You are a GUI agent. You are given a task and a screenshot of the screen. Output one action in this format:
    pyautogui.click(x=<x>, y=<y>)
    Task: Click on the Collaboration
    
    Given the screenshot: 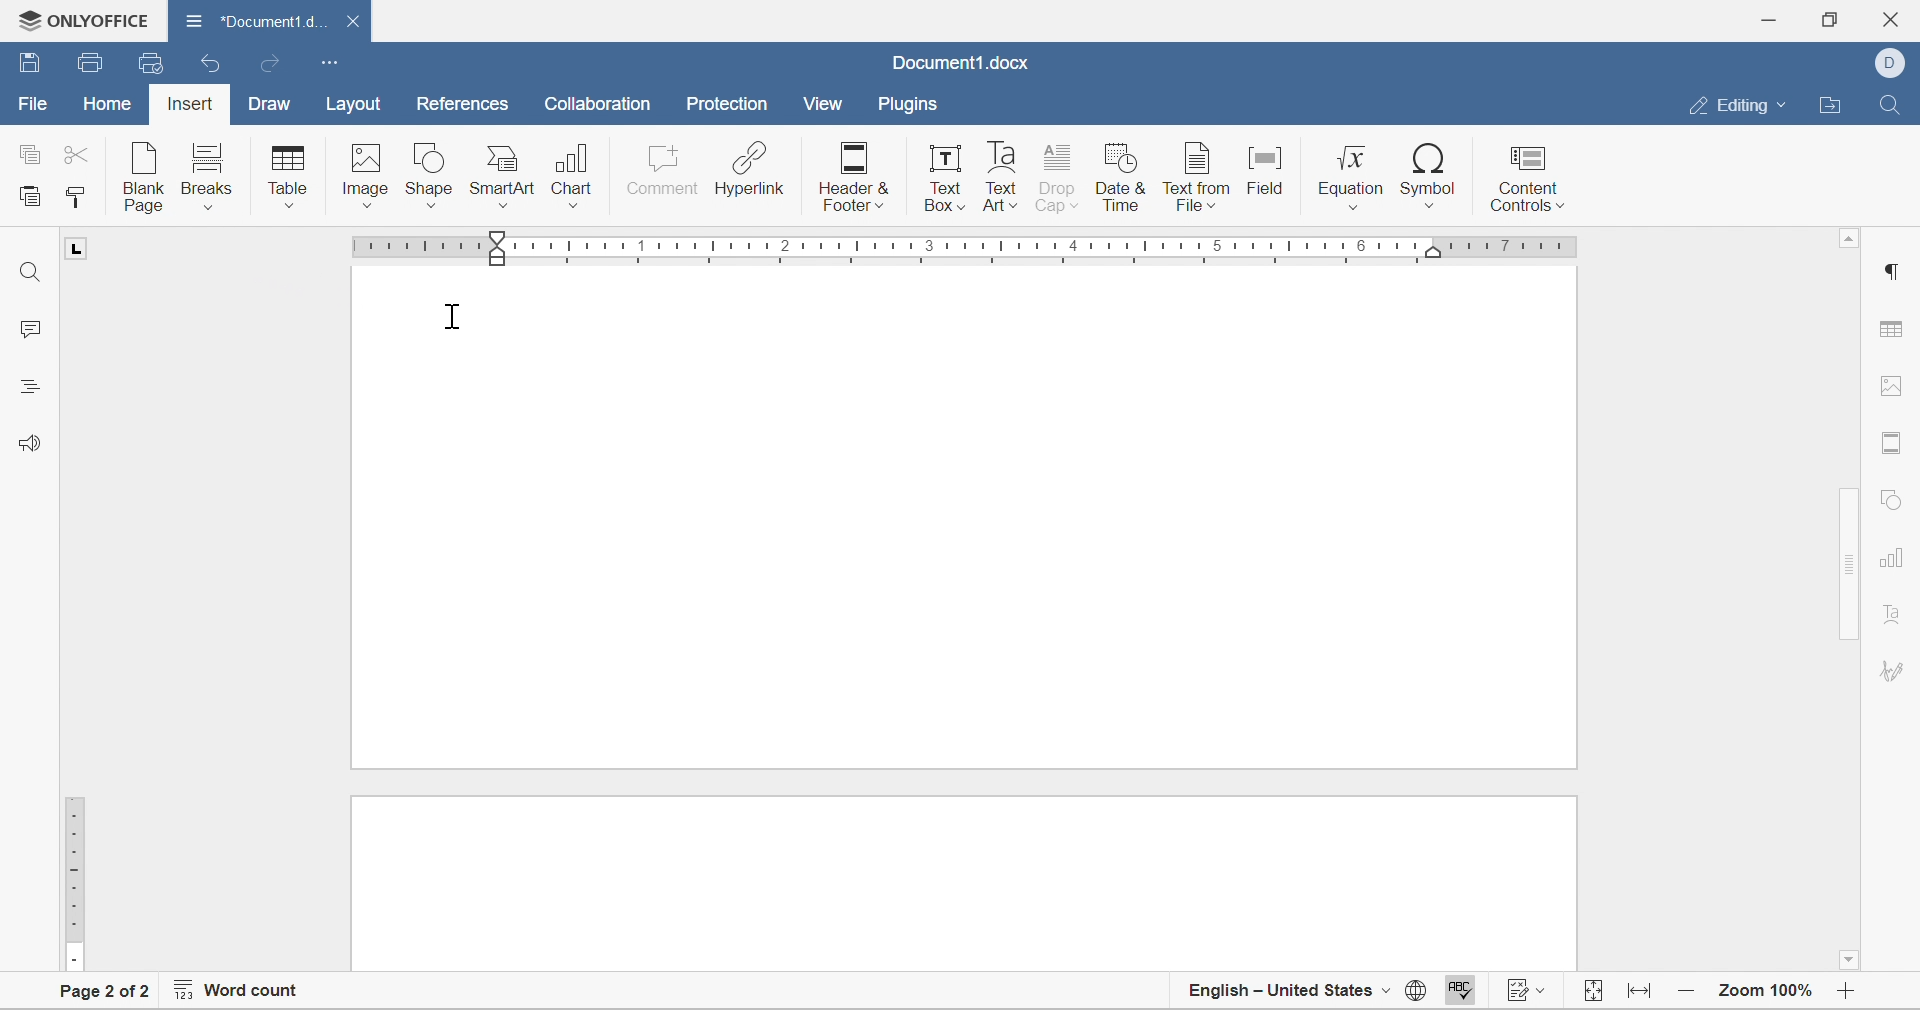 What is the action you would take?
    pyautogui.click(x=602, y=106)
    